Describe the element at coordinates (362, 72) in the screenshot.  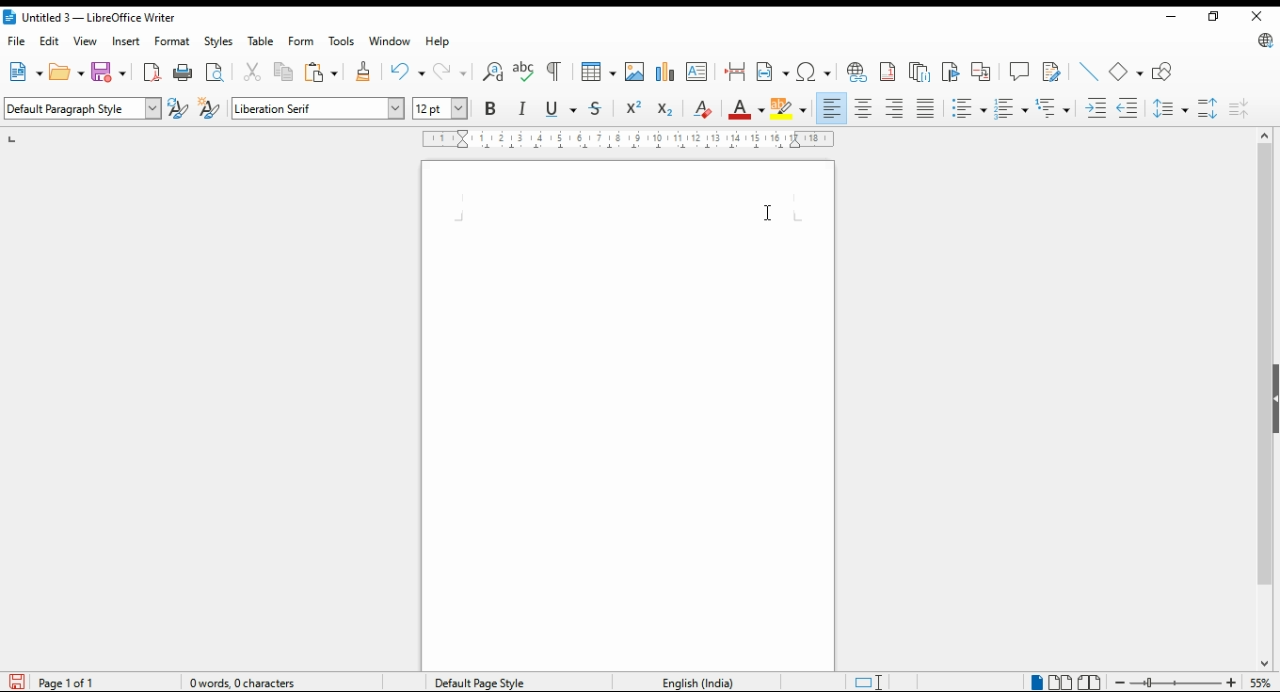
I see `clone formatting` at that location.